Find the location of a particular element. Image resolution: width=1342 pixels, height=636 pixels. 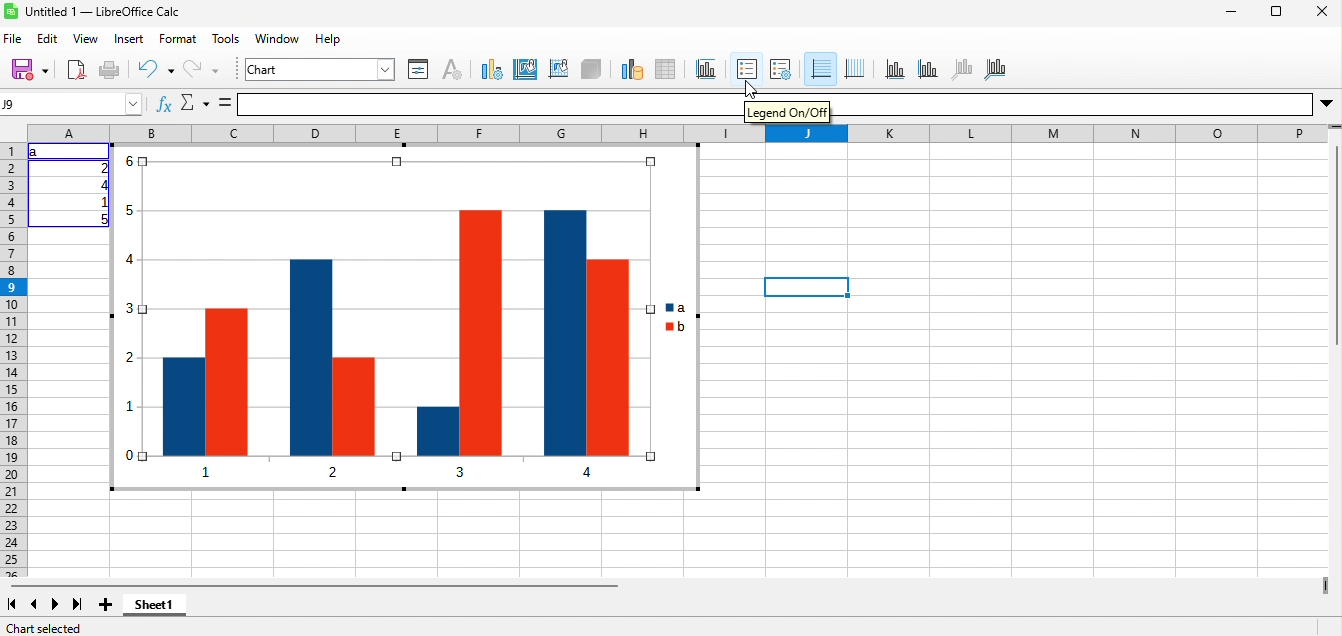

formula bar is located at coordinates (489, 104).